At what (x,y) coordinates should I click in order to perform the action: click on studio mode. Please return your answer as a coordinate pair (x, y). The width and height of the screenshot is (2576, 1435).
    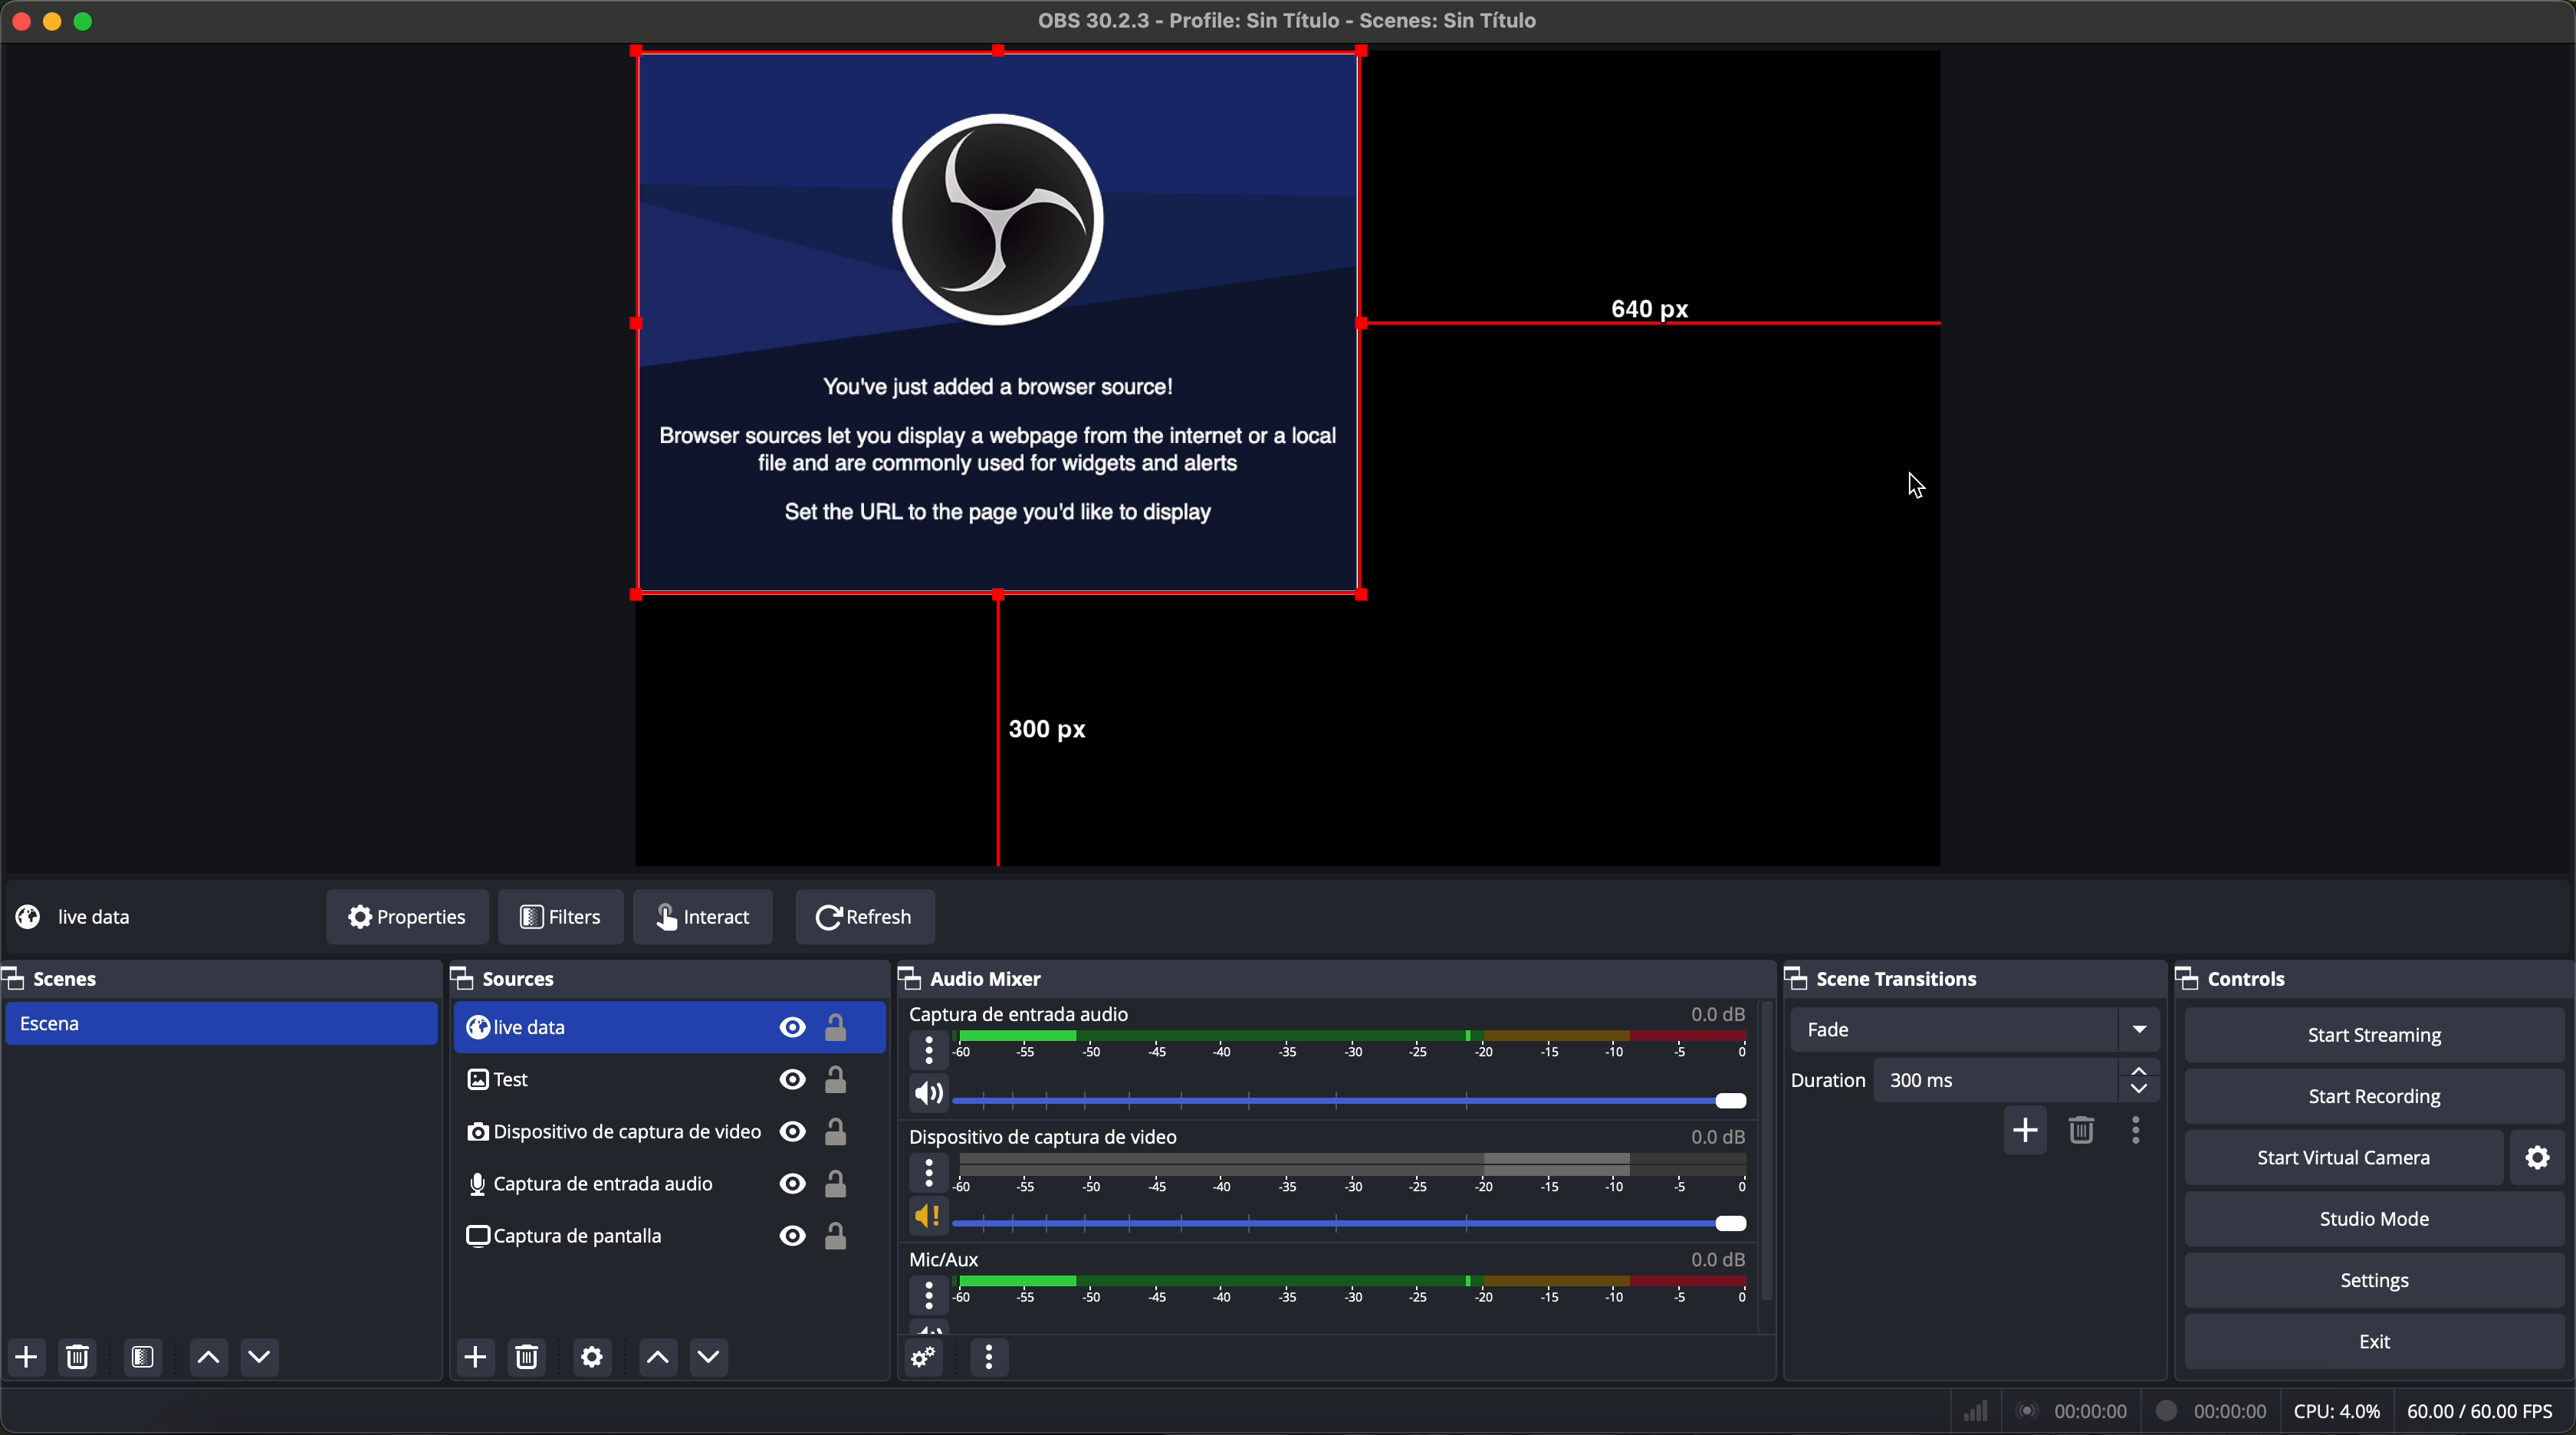
    Looking at the image, I should click on (2380, 1221).